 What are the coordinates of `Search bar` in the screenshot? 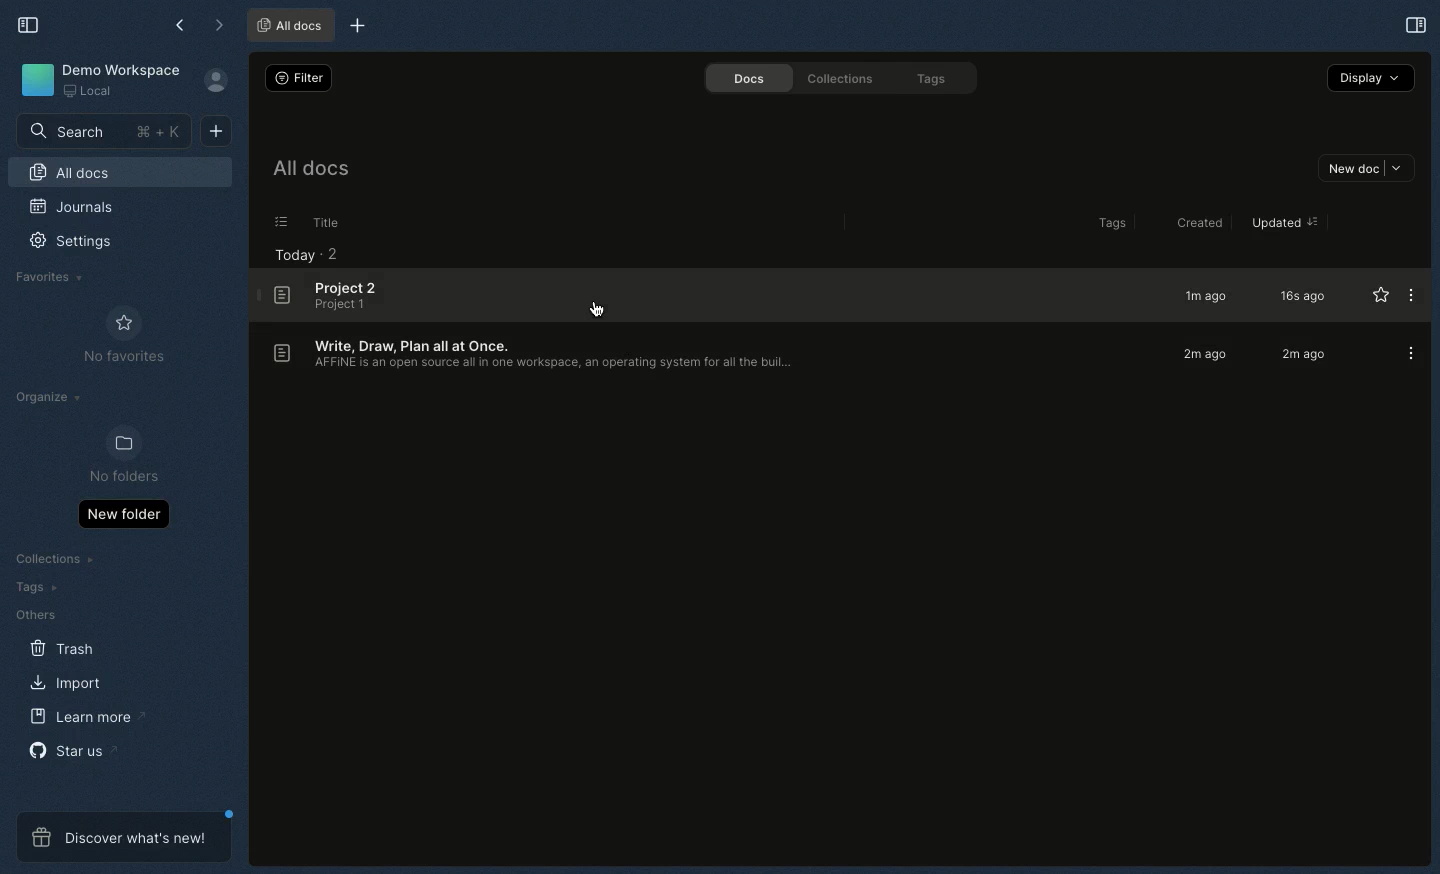 It's located at (100, 132).